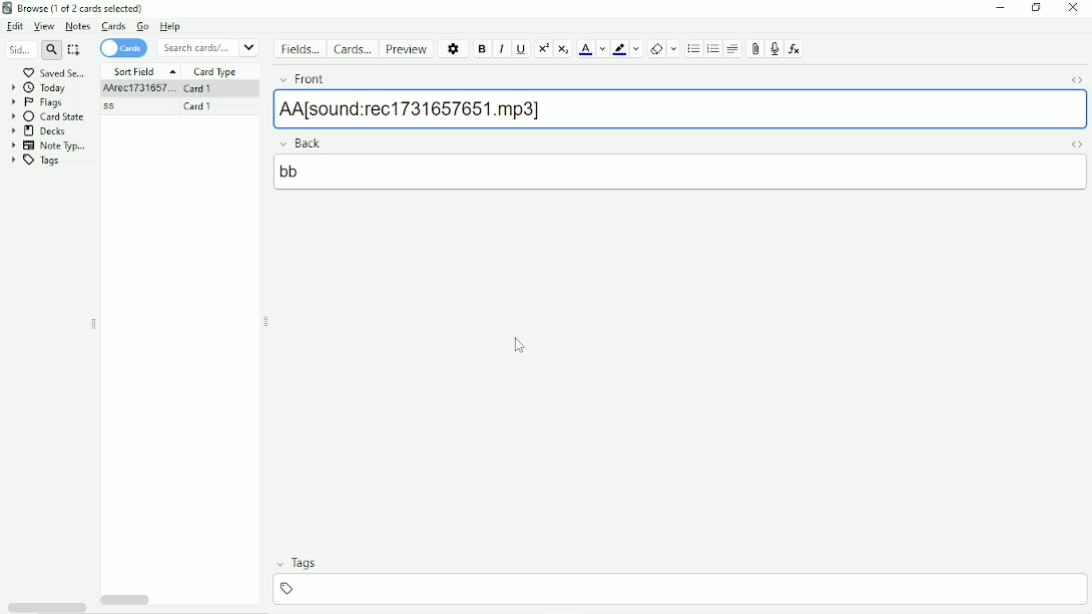 The width and height of the screenshot is (1092, 614). Describe the element at coordinates (1039, 8) in the screenshot. I see `Restore down` at that location.